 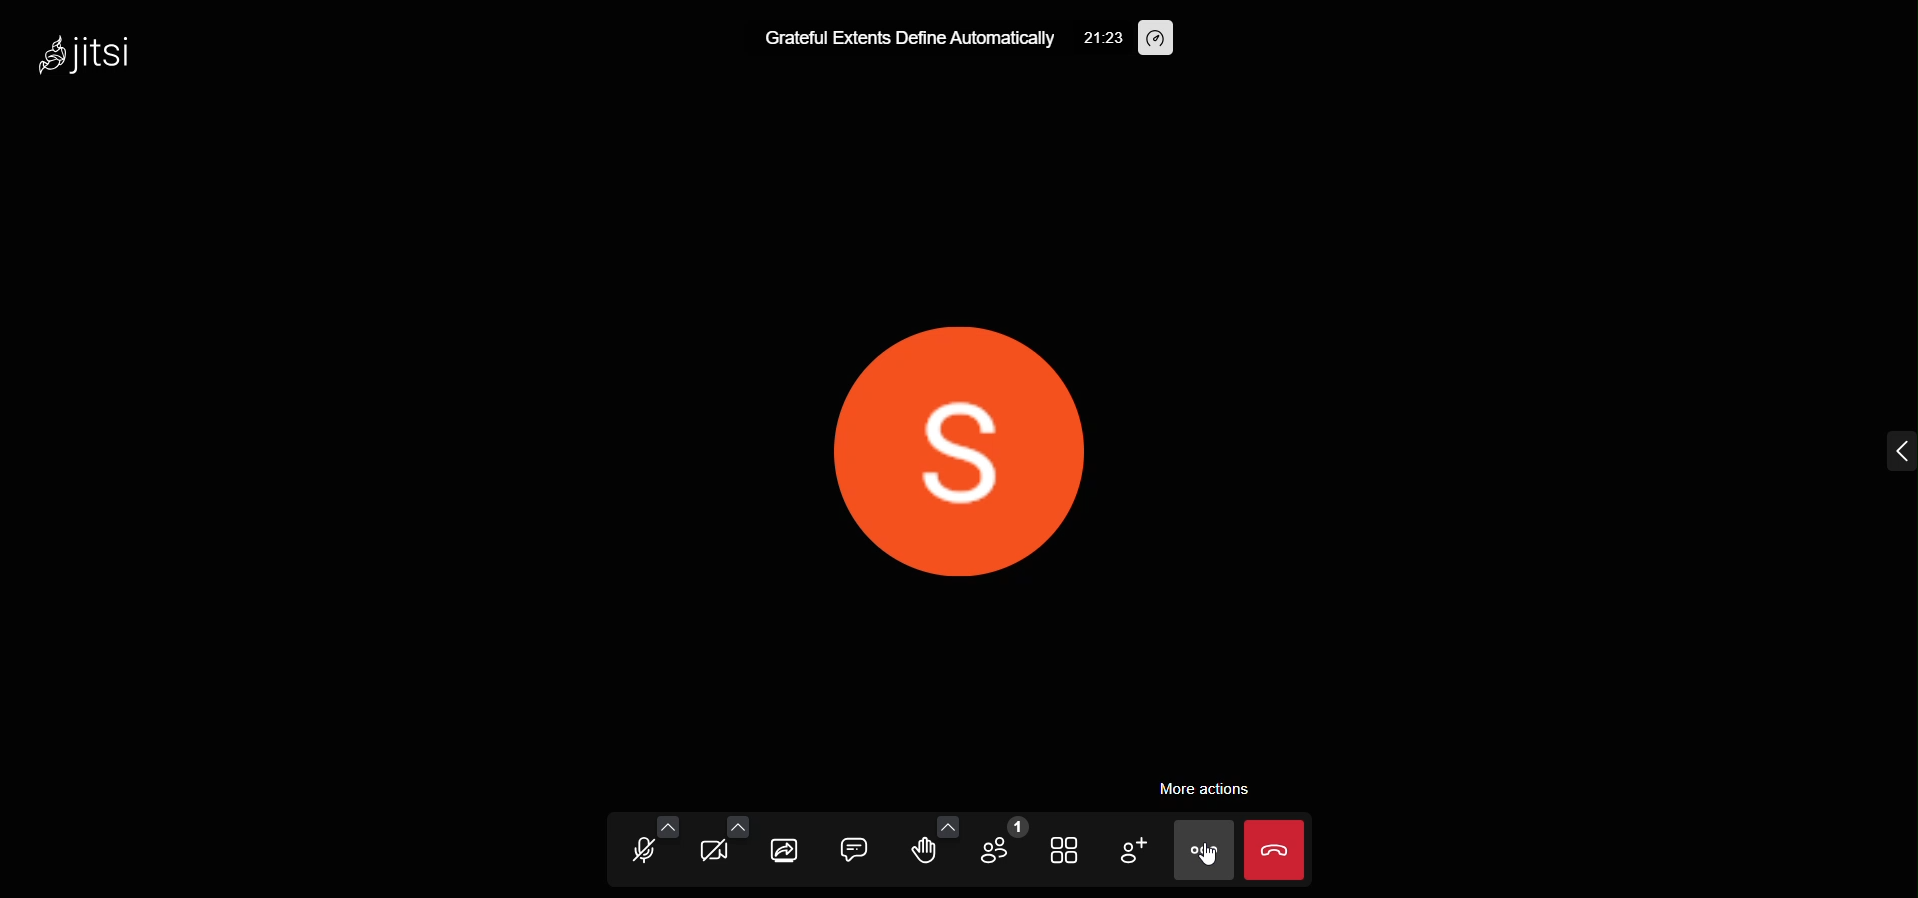 I want to click on audio setting, so click(x=669, y=824).